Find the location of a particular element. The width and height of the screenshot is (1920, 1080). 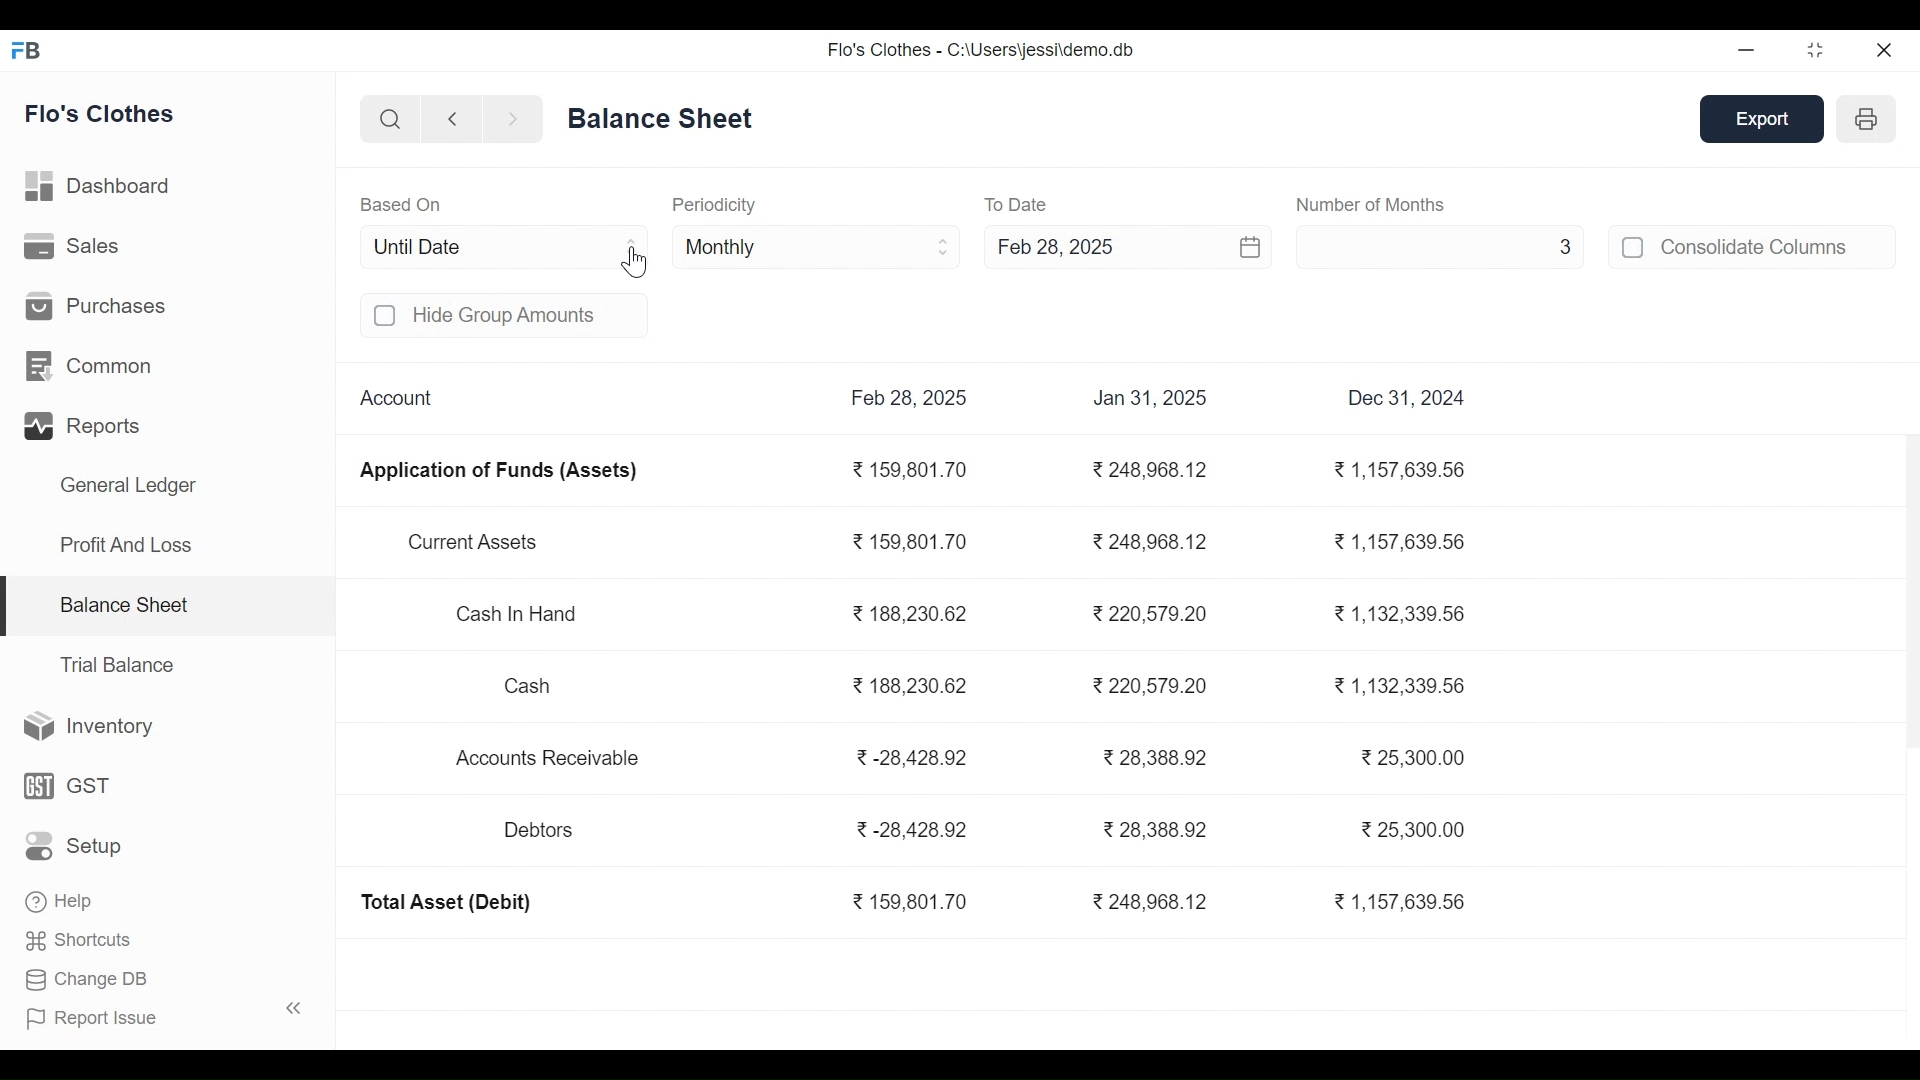

Accounts Receivable 3-28,428.92 28,388.92 25,300.00 is located at coordinates (964, 758).